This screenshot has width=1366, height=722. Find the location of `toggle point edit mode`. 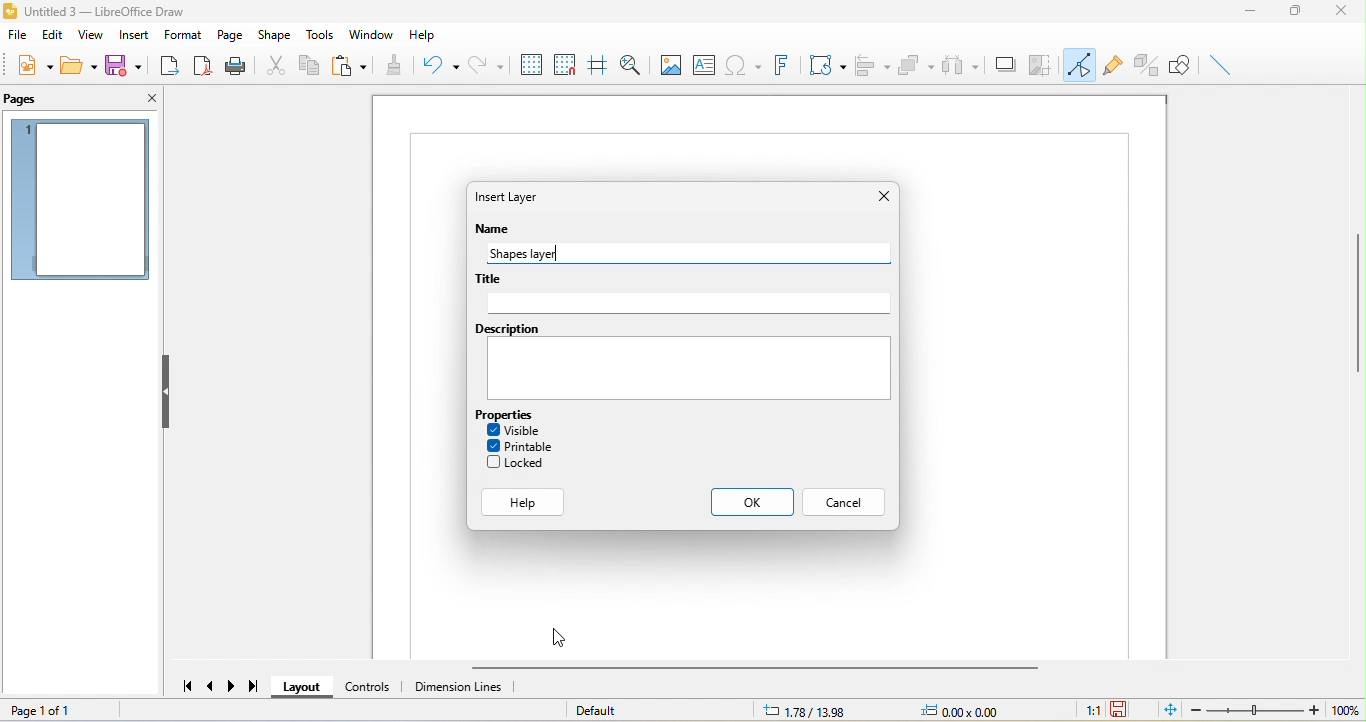

toggle point edit mode is located at coordinates (1081, 64).